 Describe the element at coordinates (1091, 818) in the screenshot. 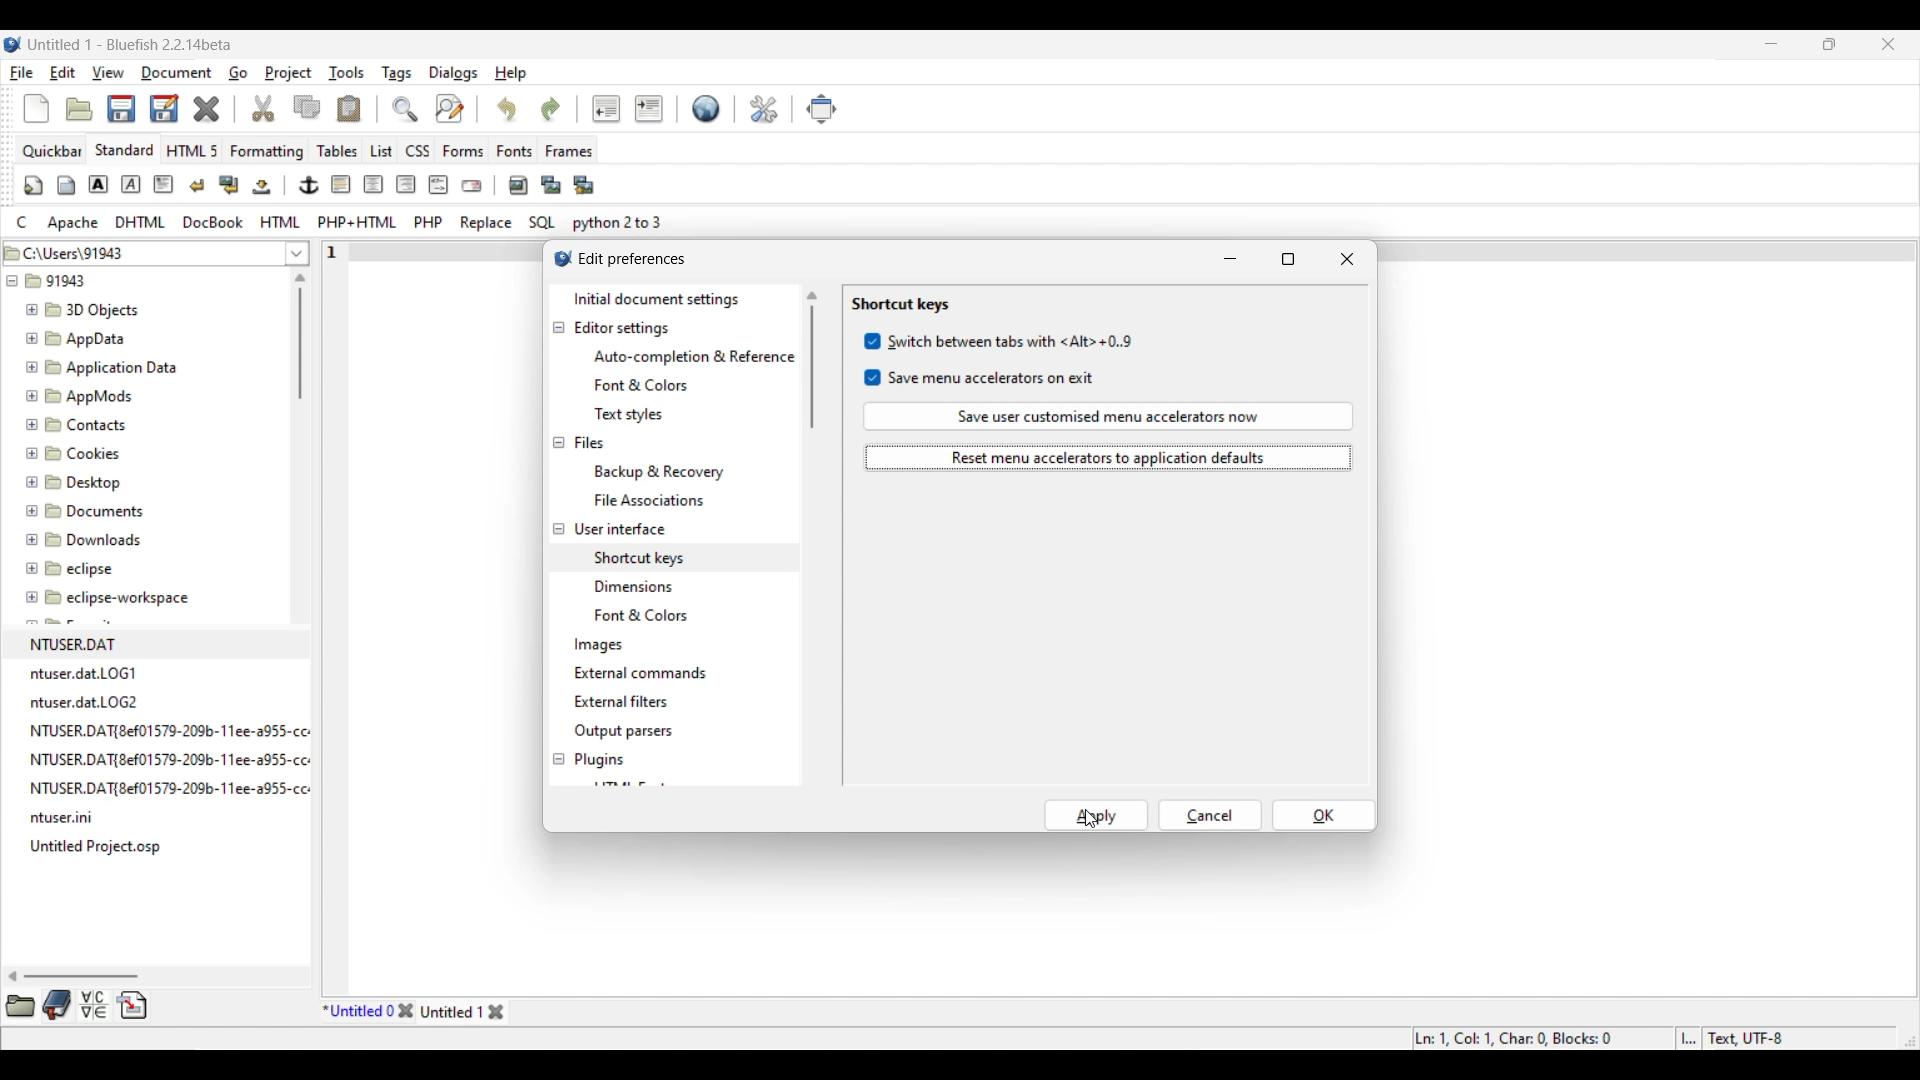

I see `Cursor clicking on Apply` at that location.